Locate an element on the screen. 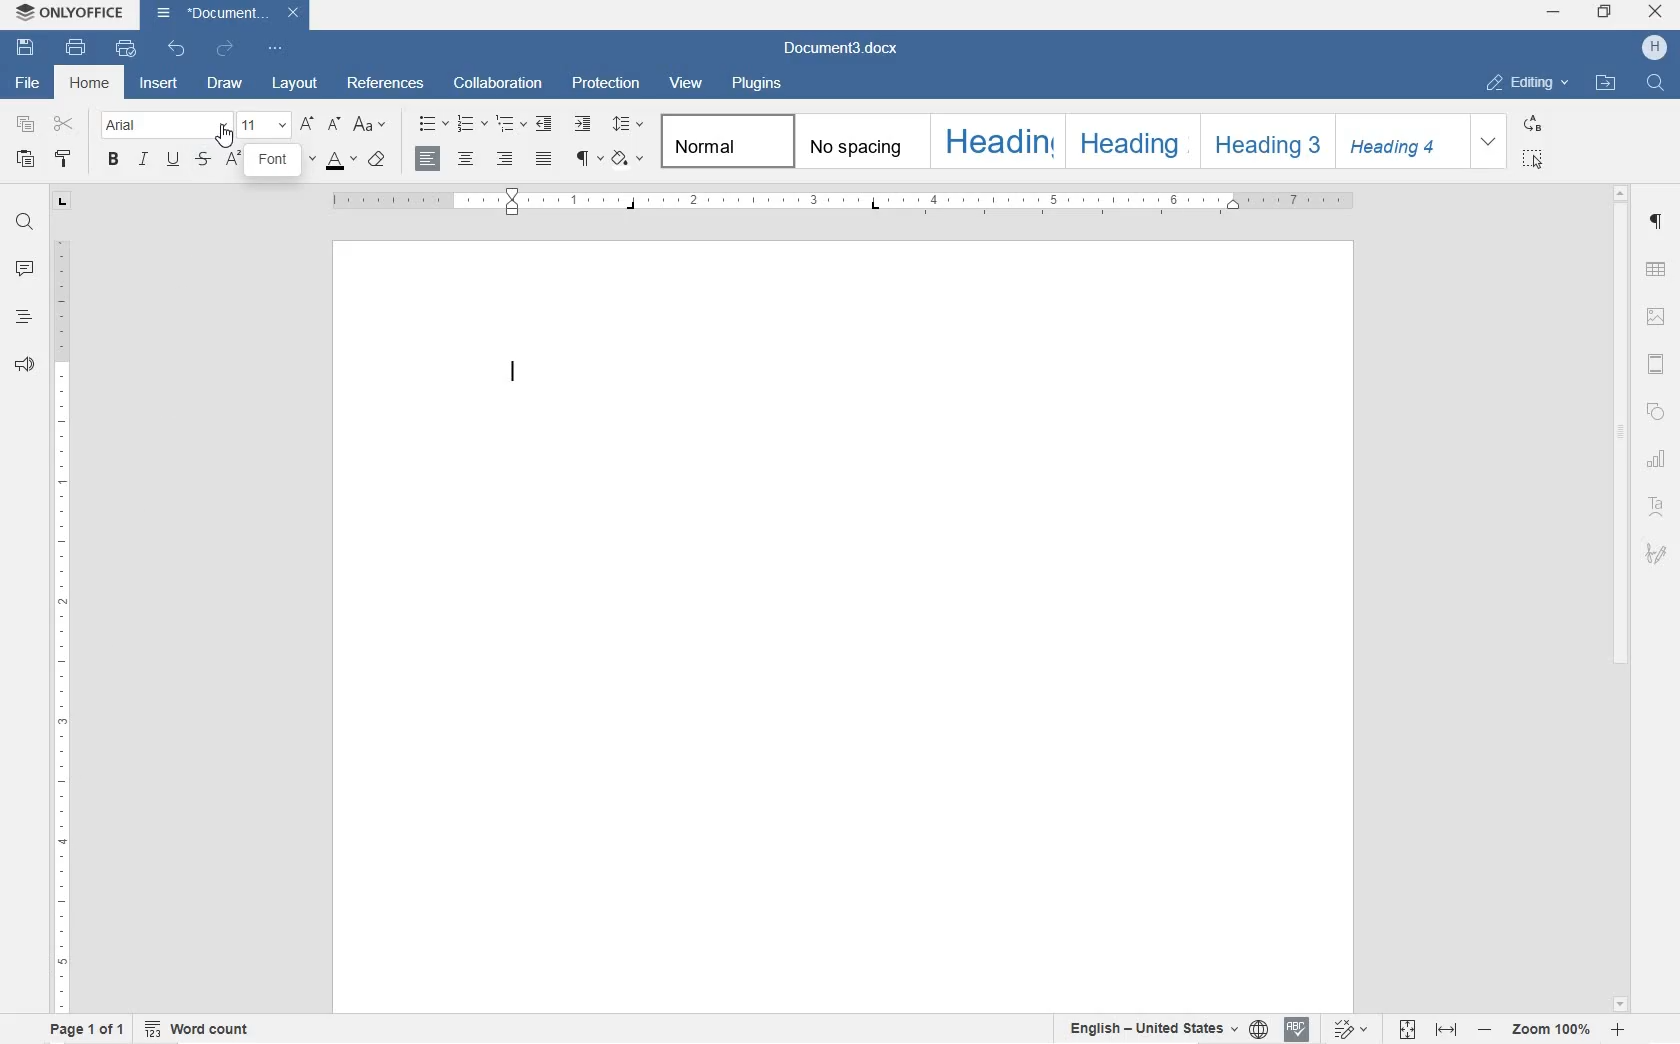 Image resolution: width=1680 pixels, height=1044 pixels. SET TEXT OR DOCUMENT LANGUAGE is located at coordinates (1164, 1027).